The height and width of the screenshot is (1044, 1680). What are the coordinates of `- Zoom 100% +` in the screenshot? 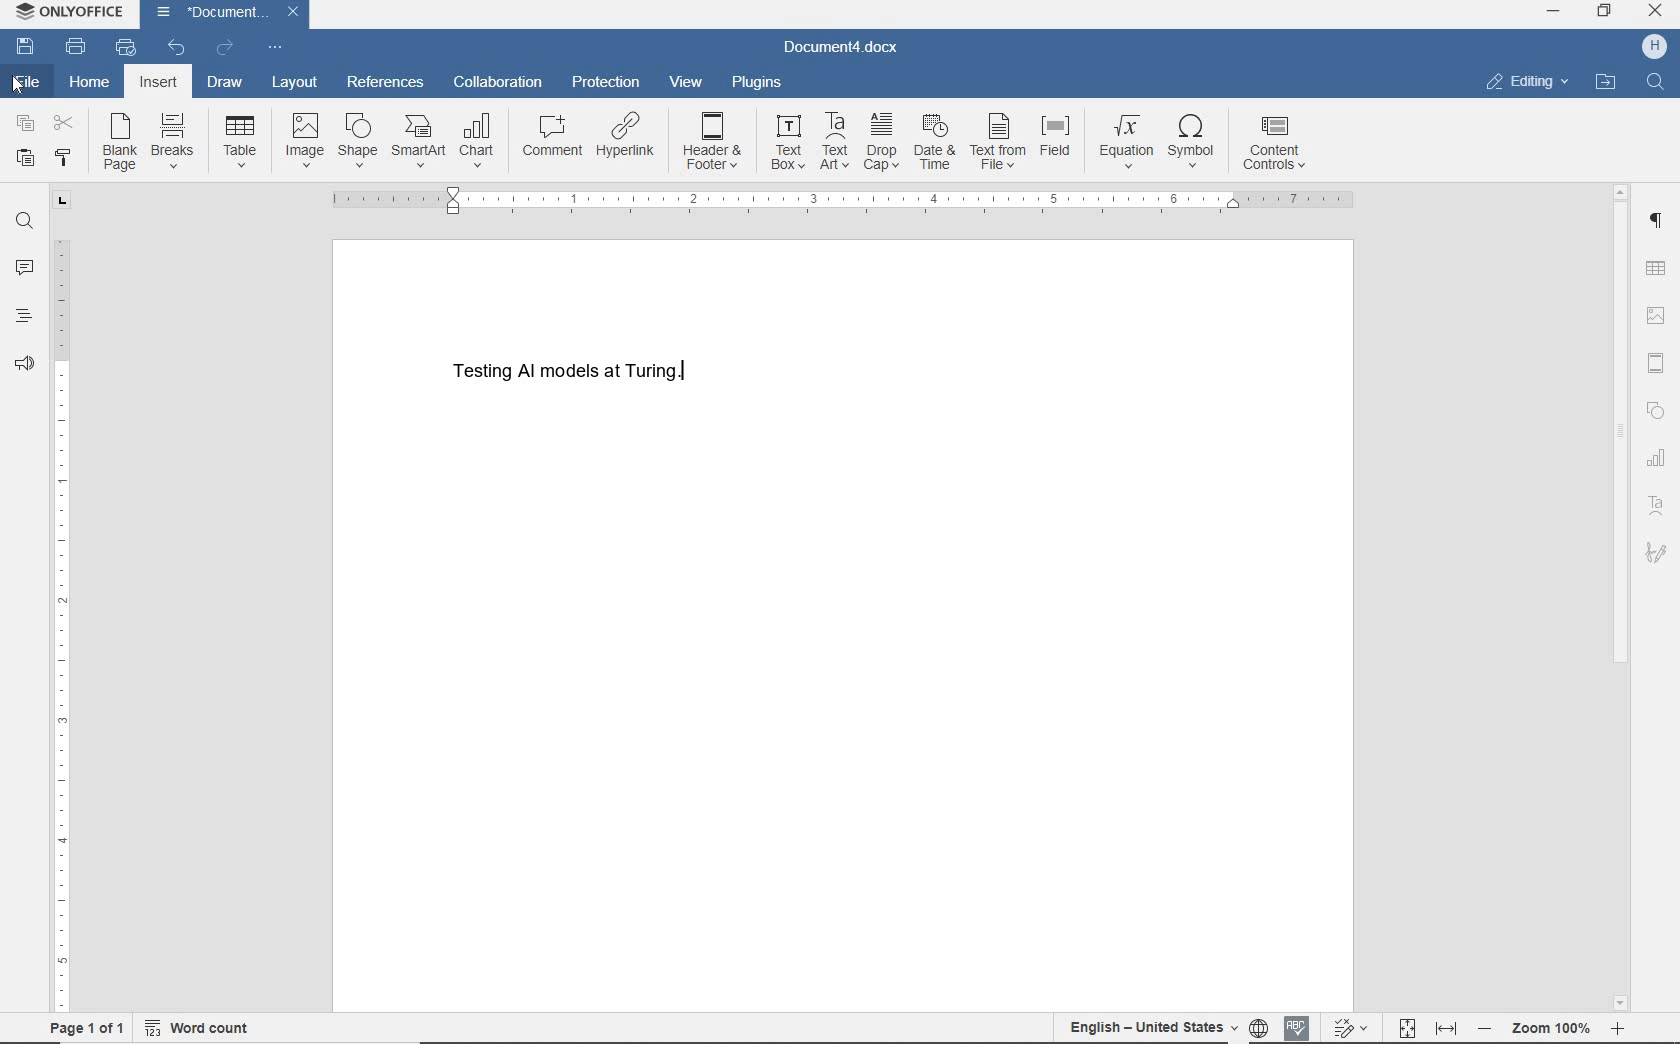 It's located at (1554, 1028).